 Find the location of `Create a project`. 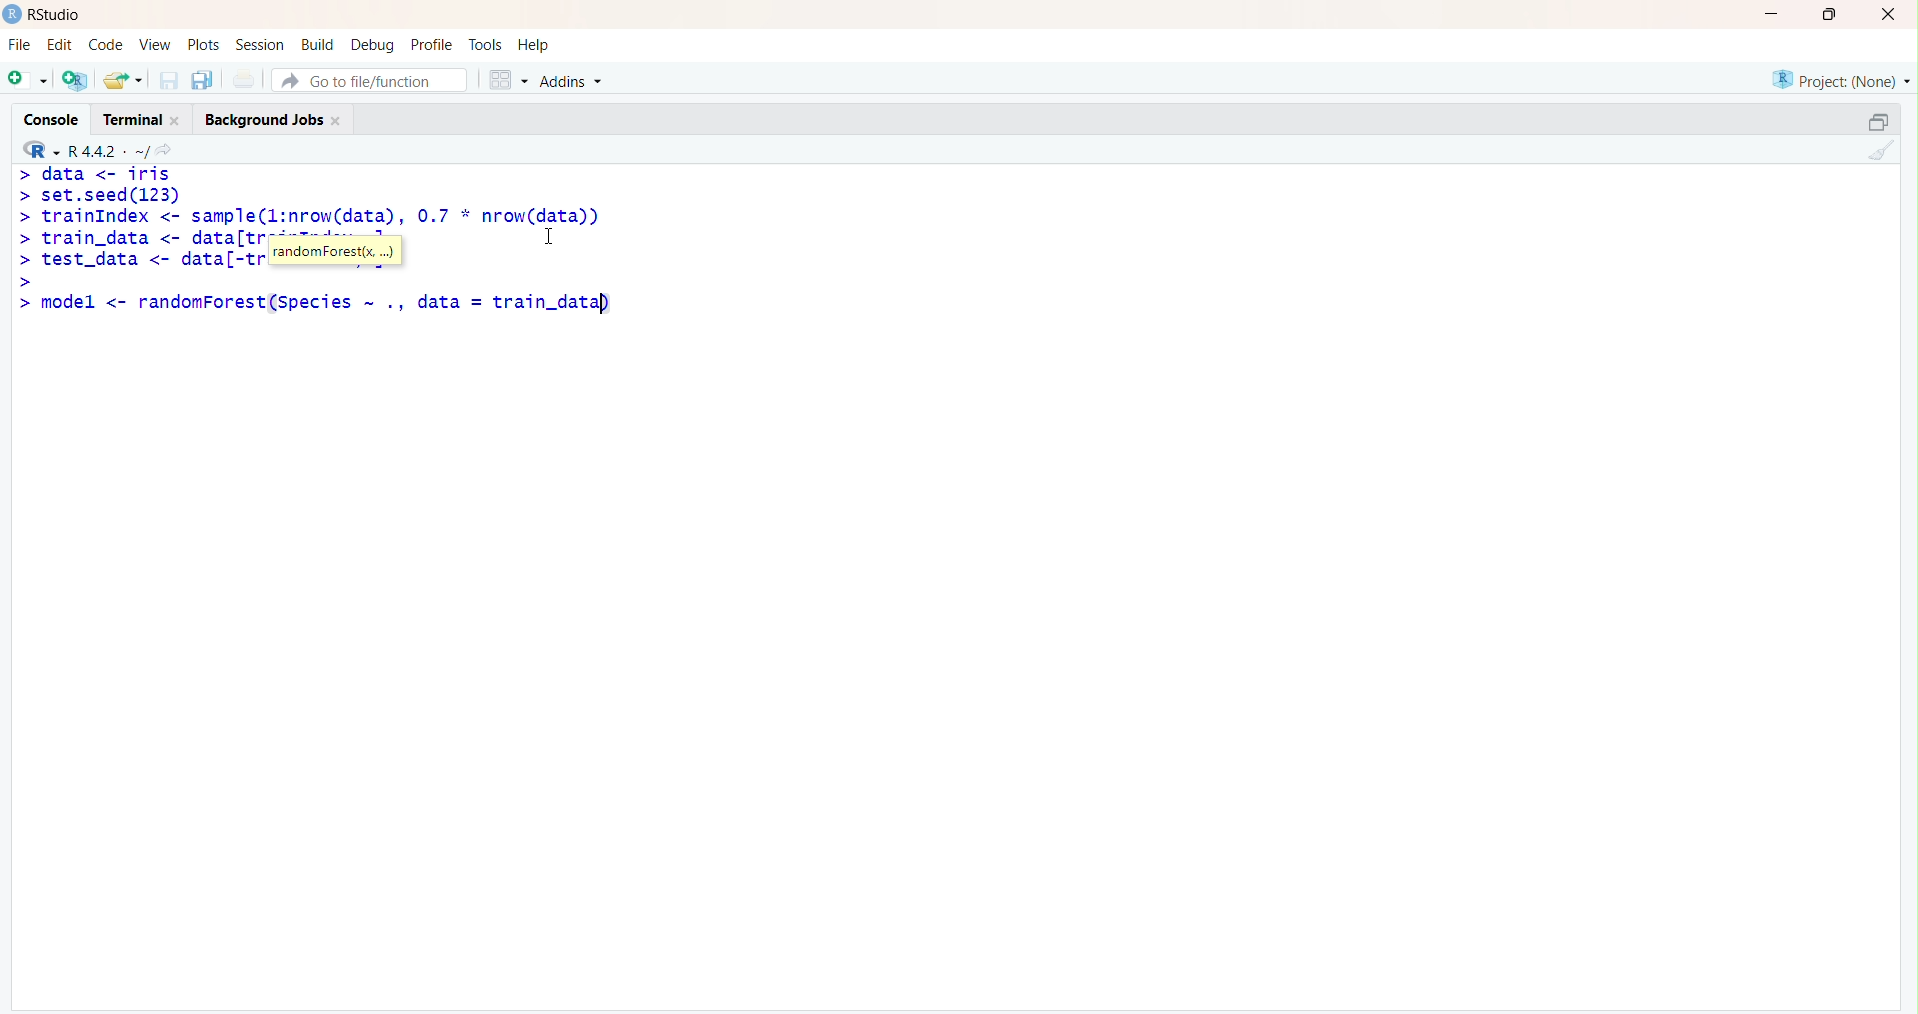

Create a project is located at coordinates (76, 77).